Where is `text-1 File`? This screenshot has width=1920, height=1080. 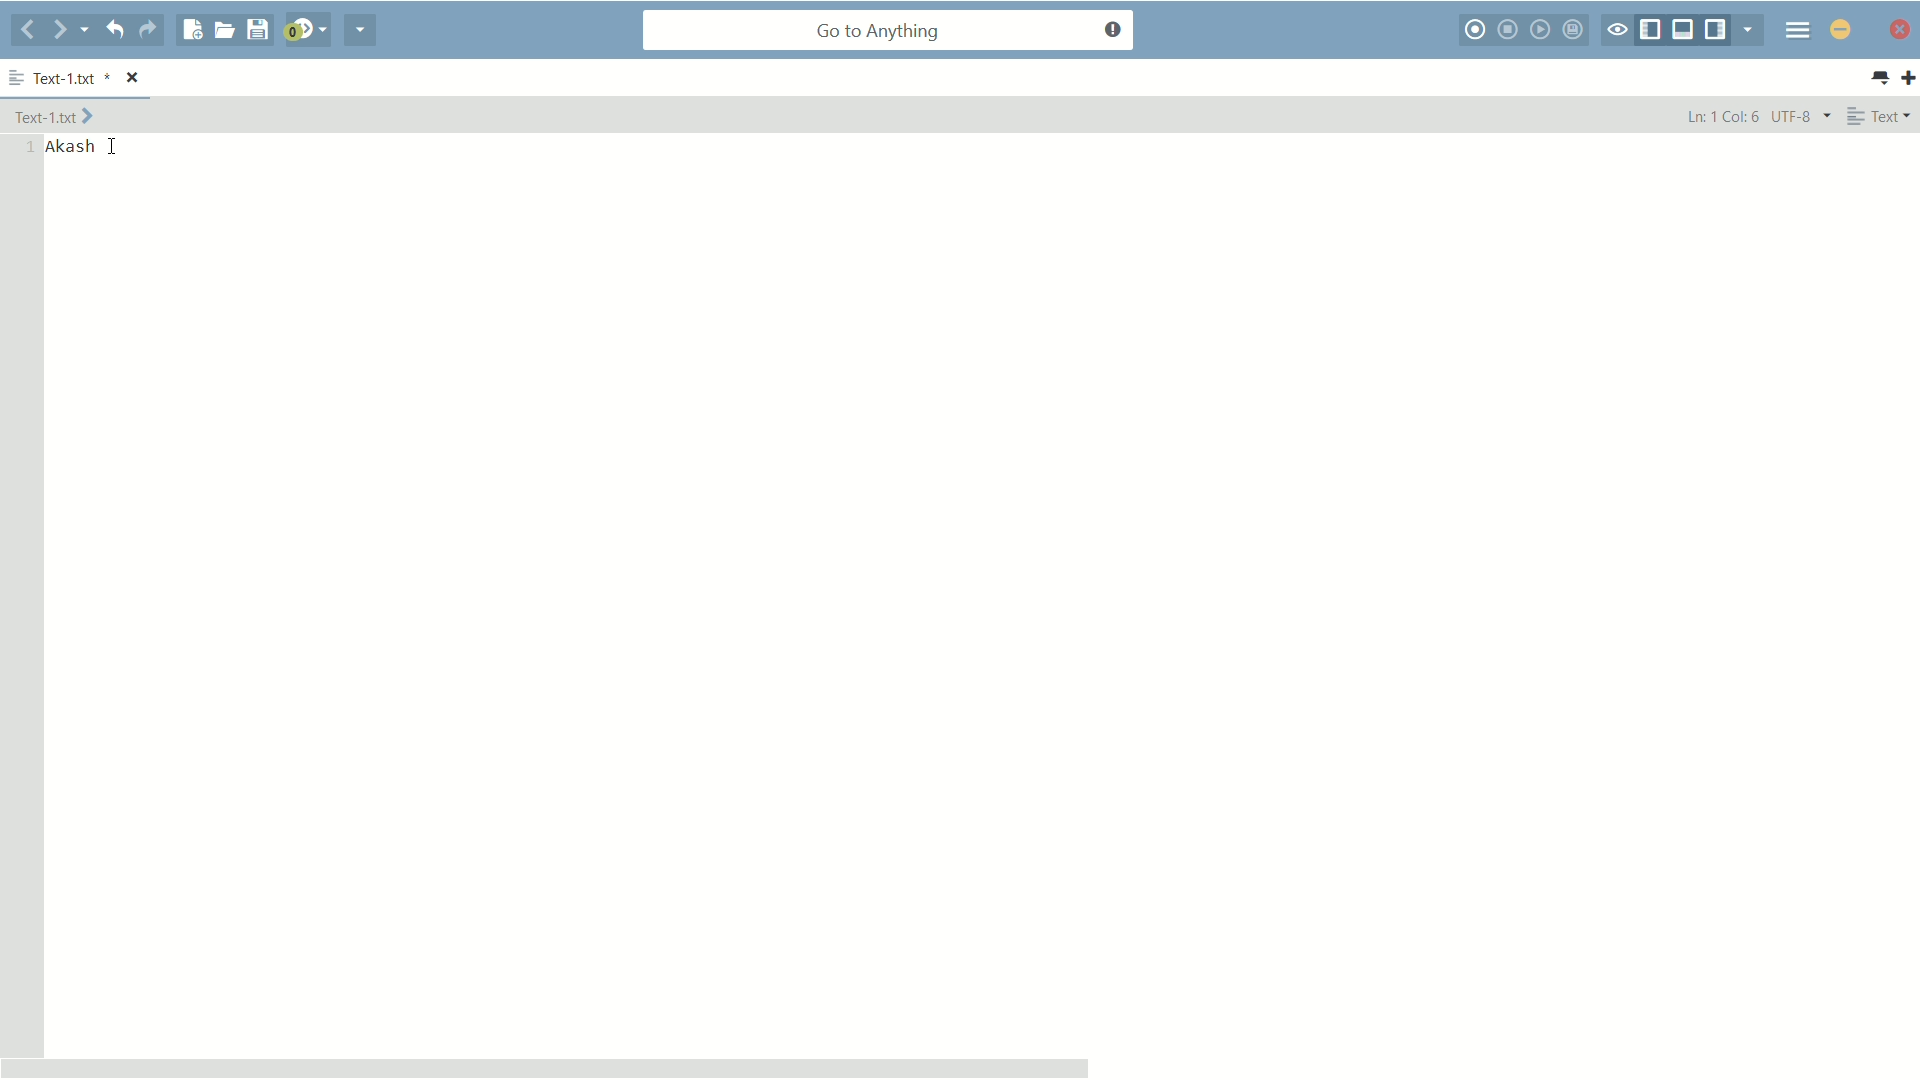 text-1 File is located at coordinates (54, 115).